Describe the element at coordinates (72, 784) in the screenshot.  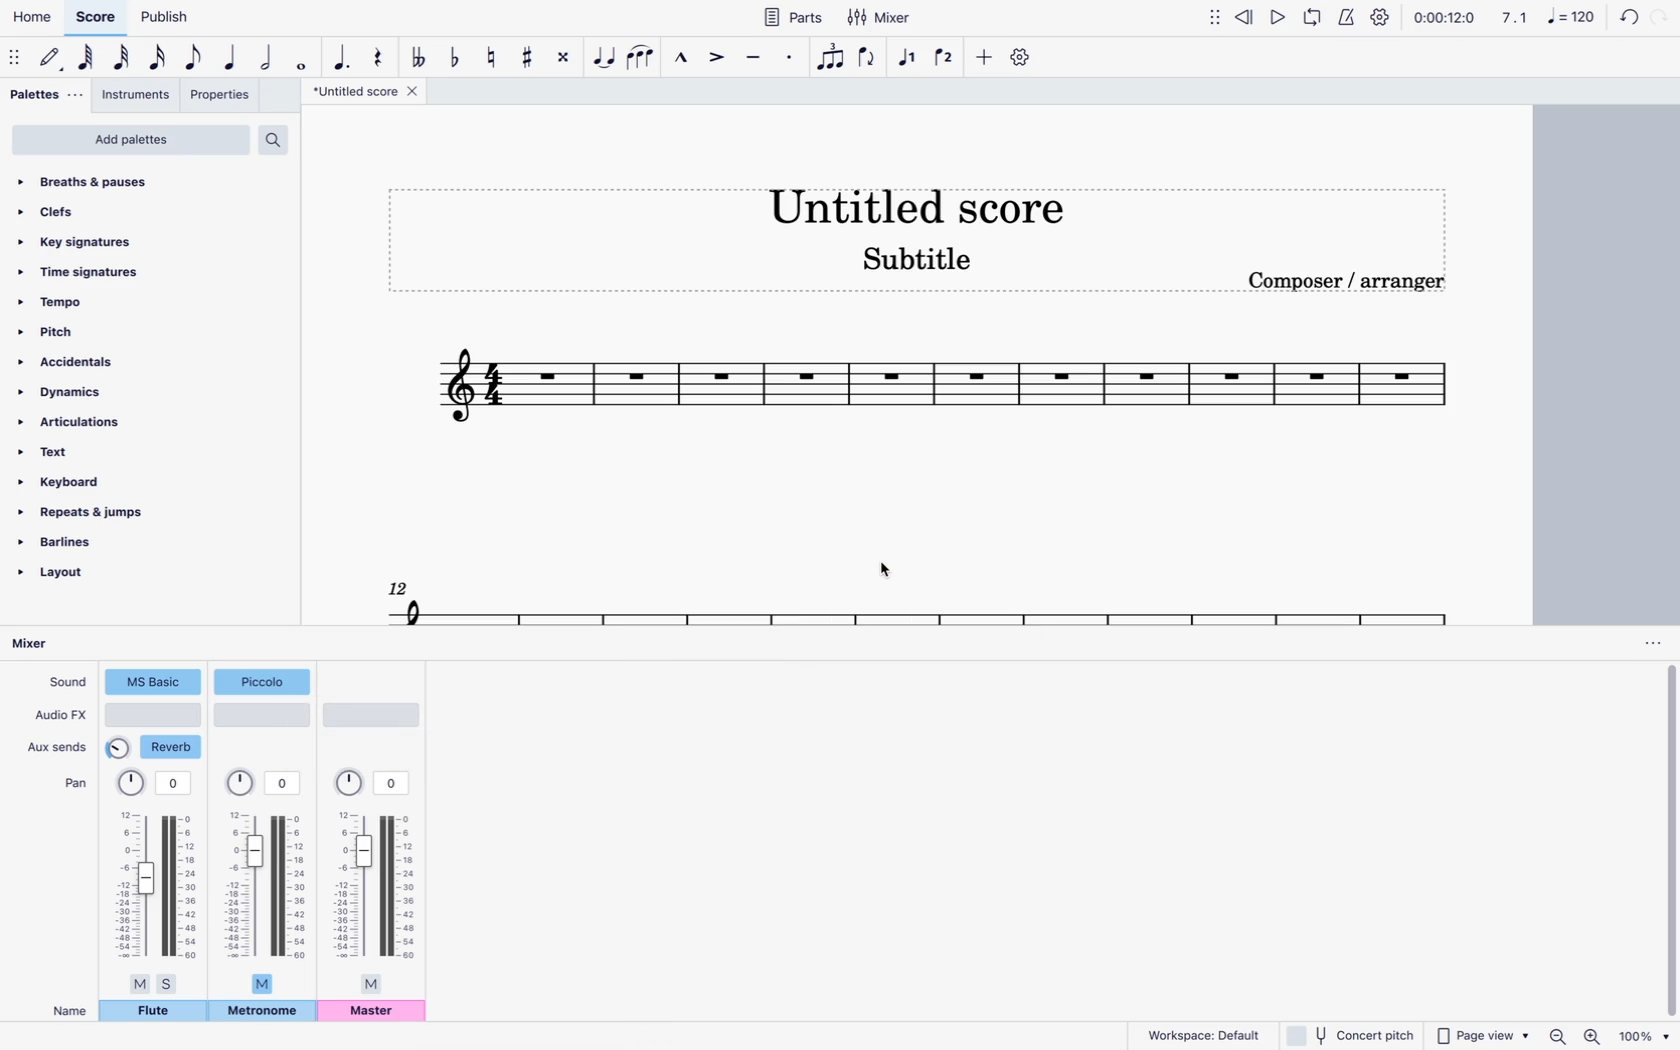
I see `pan` at that location.